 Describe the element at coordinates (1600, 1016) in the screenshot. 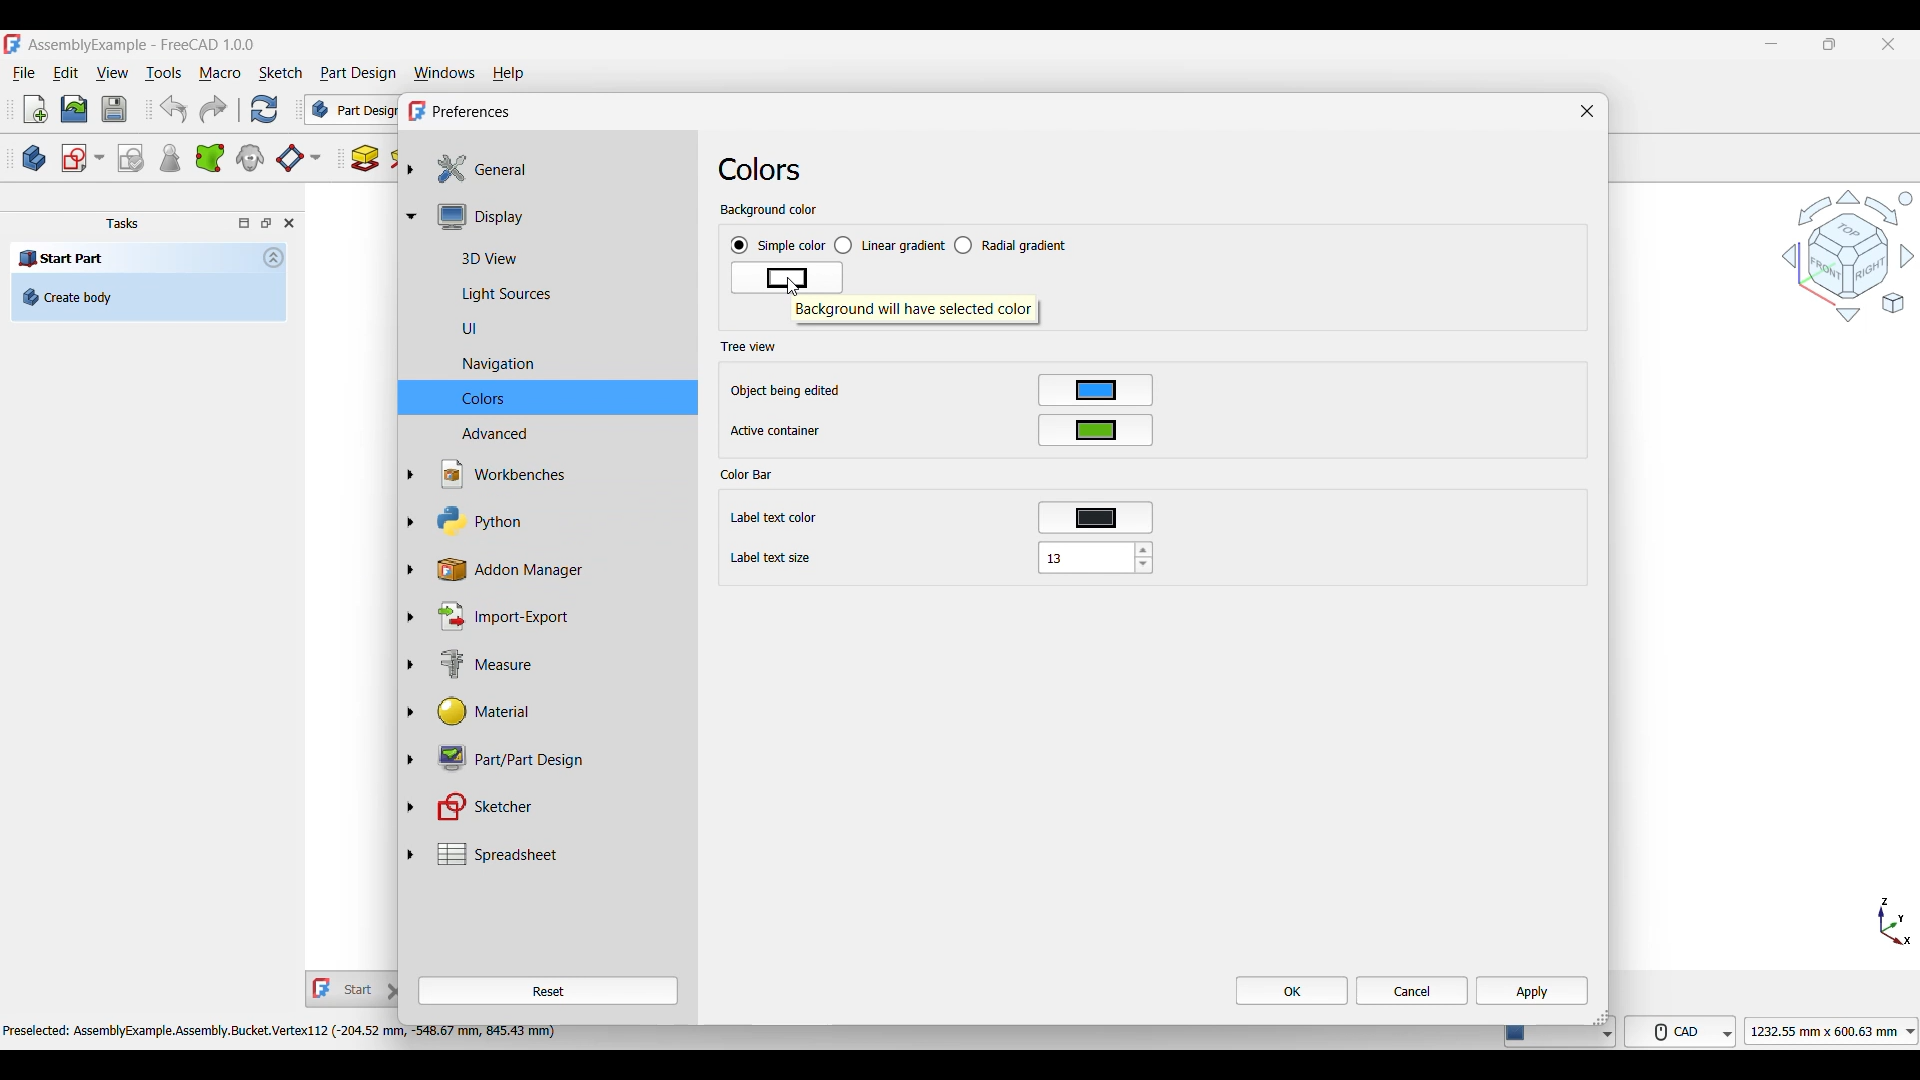

I see `Change box dimension` at that location.